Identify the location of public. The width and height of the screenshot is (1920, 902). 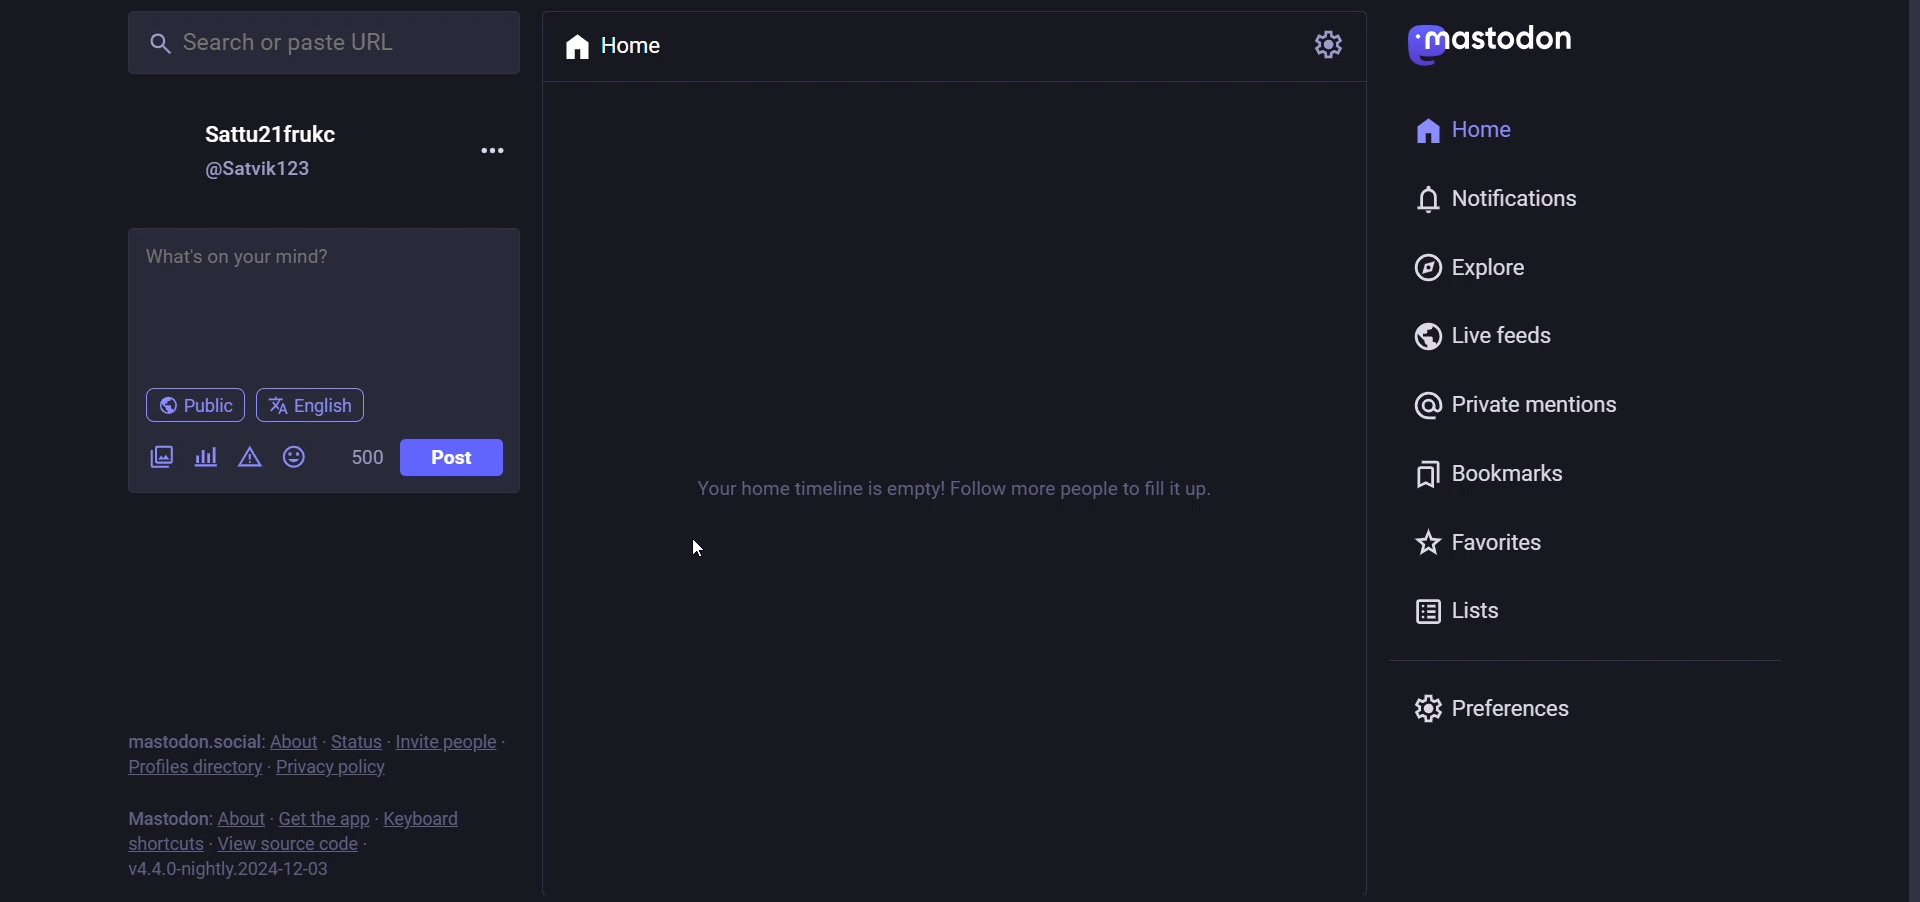
(190, 405).